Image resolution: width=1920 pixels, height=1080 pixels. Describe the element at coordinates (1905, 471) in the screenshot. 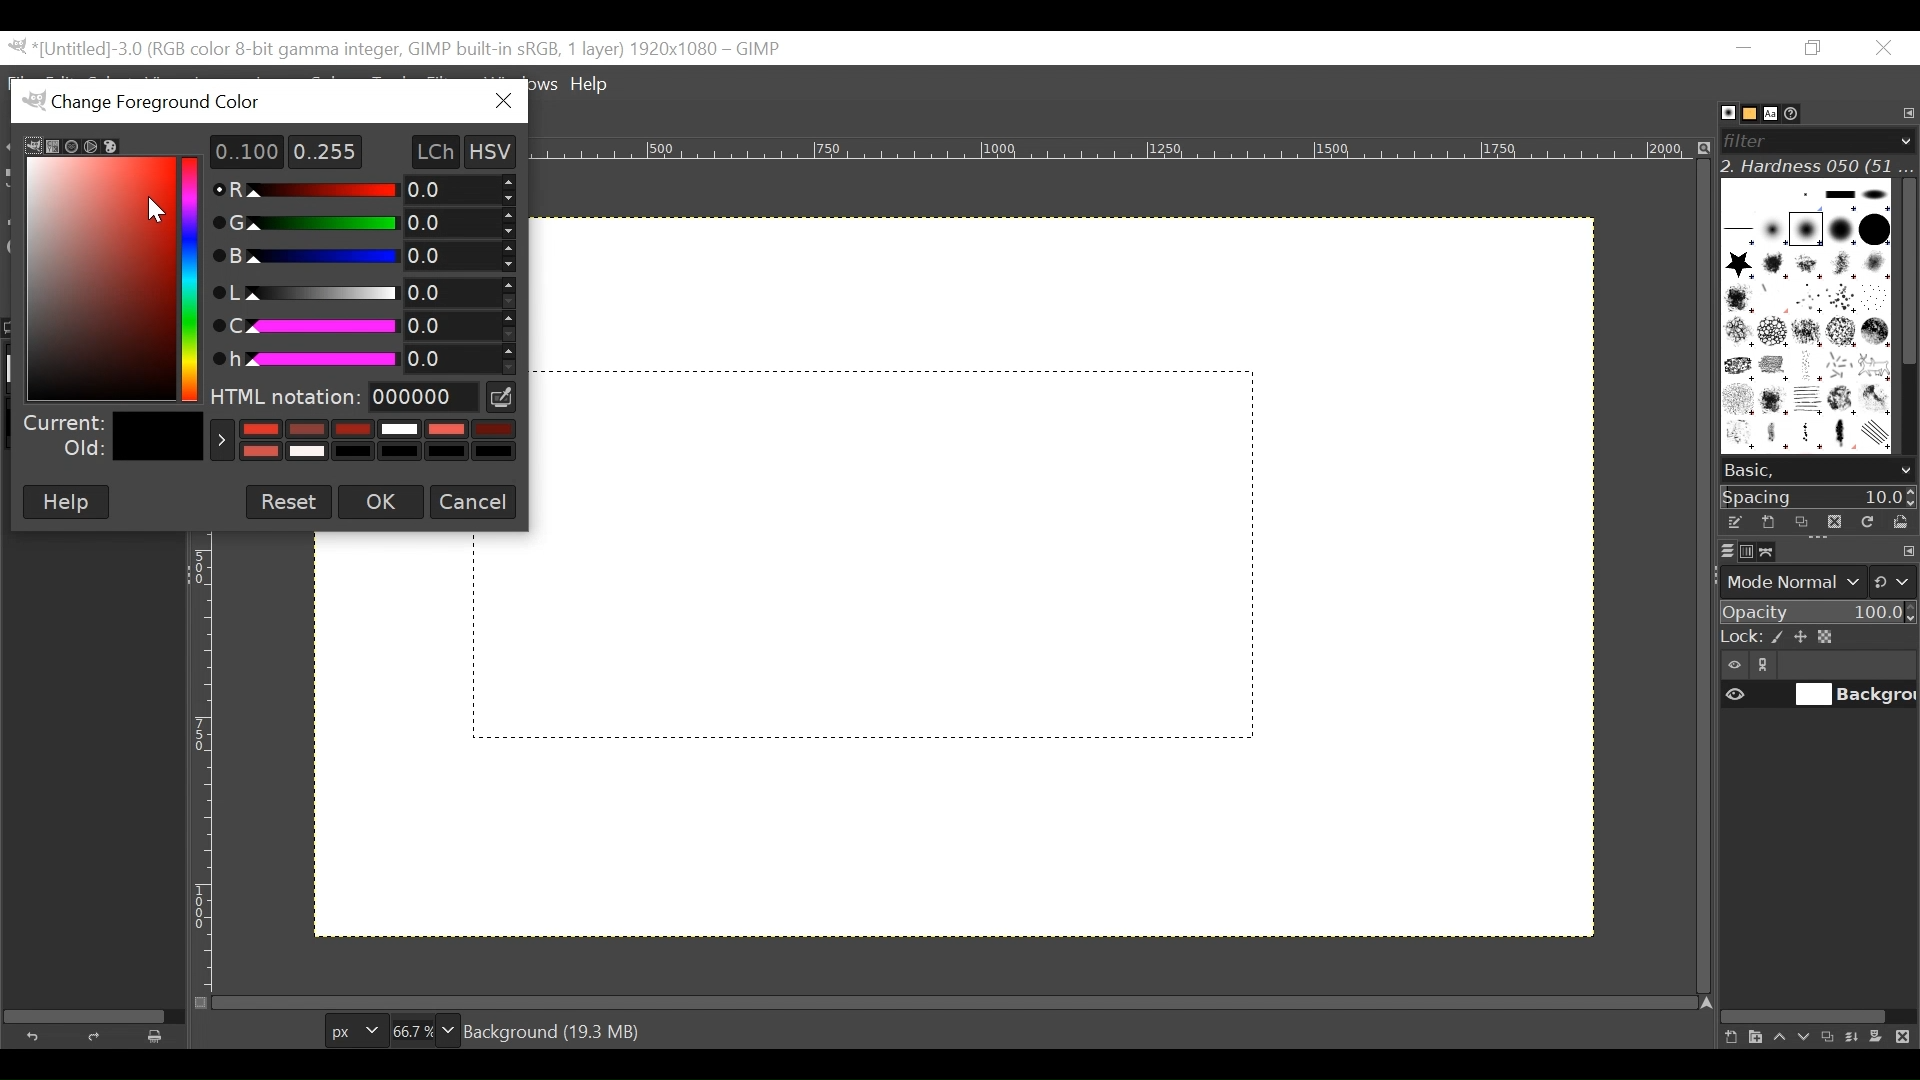

I see `scroll down` at that location.